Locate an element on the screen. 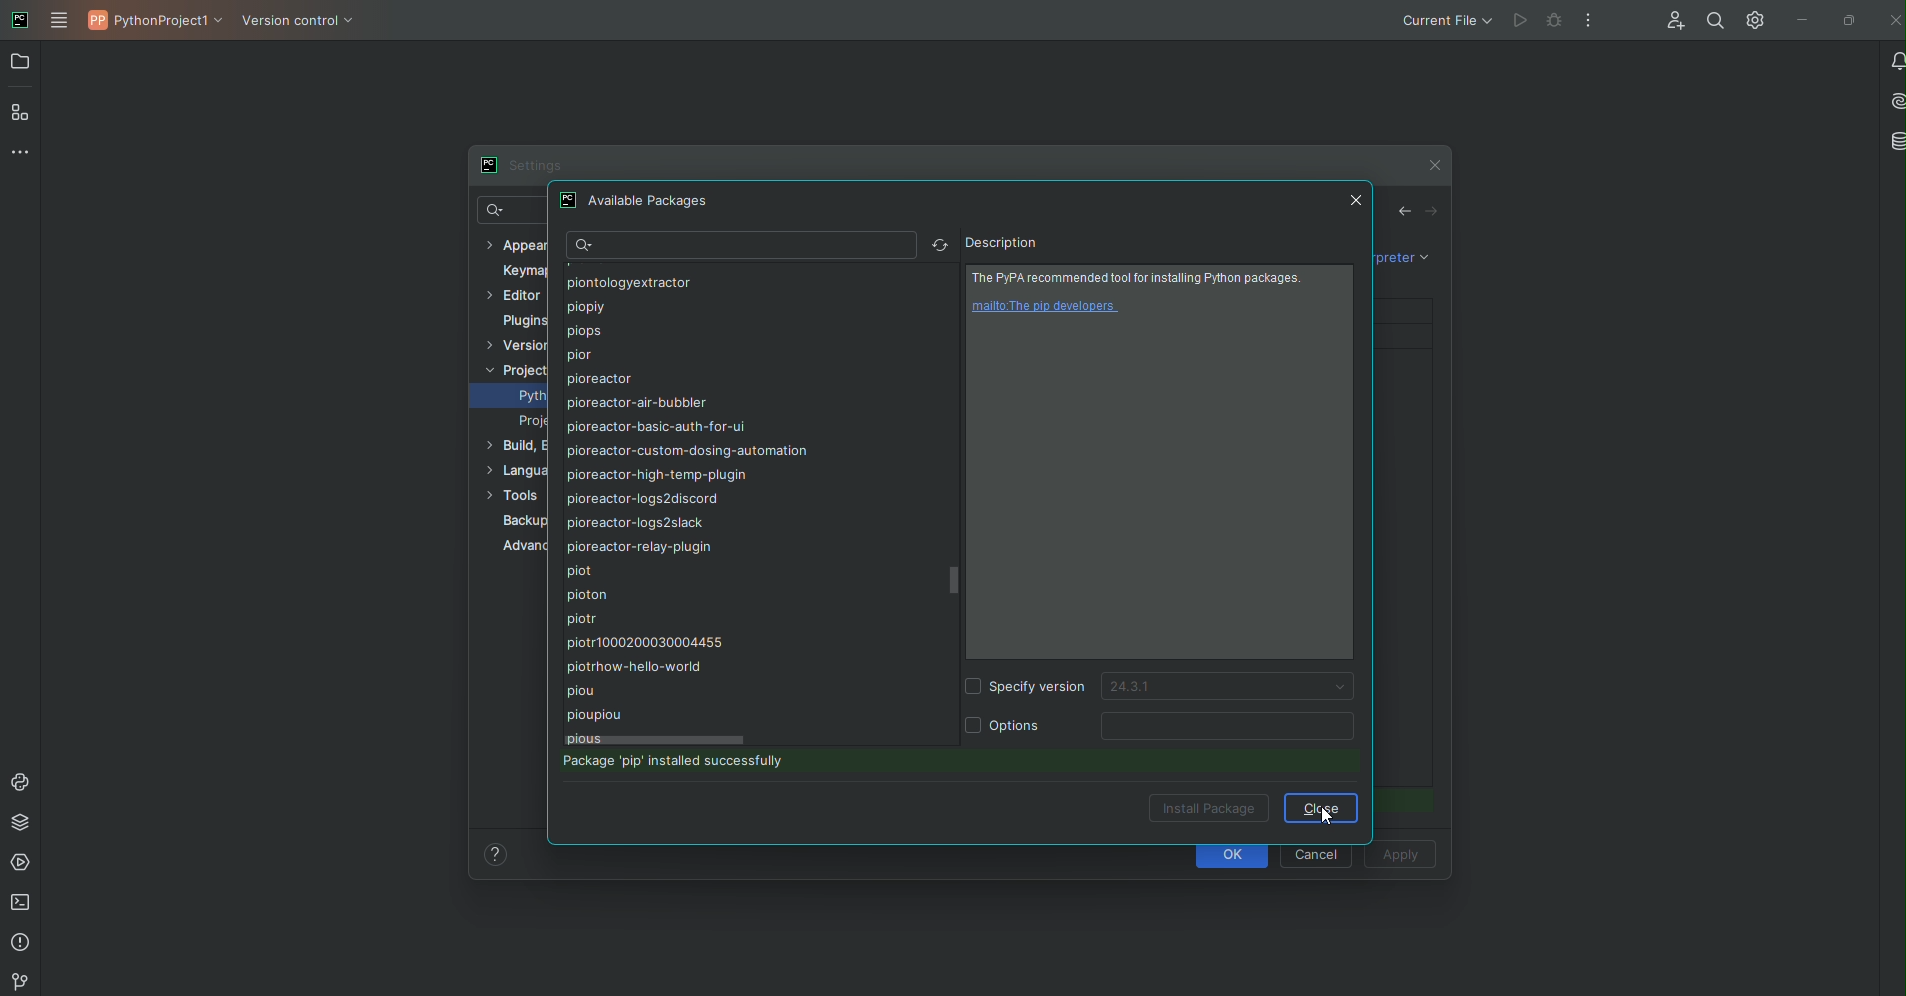 This screenshot has width=1906, height=996. Appearance and behavior is located at coordinates (515, 245).